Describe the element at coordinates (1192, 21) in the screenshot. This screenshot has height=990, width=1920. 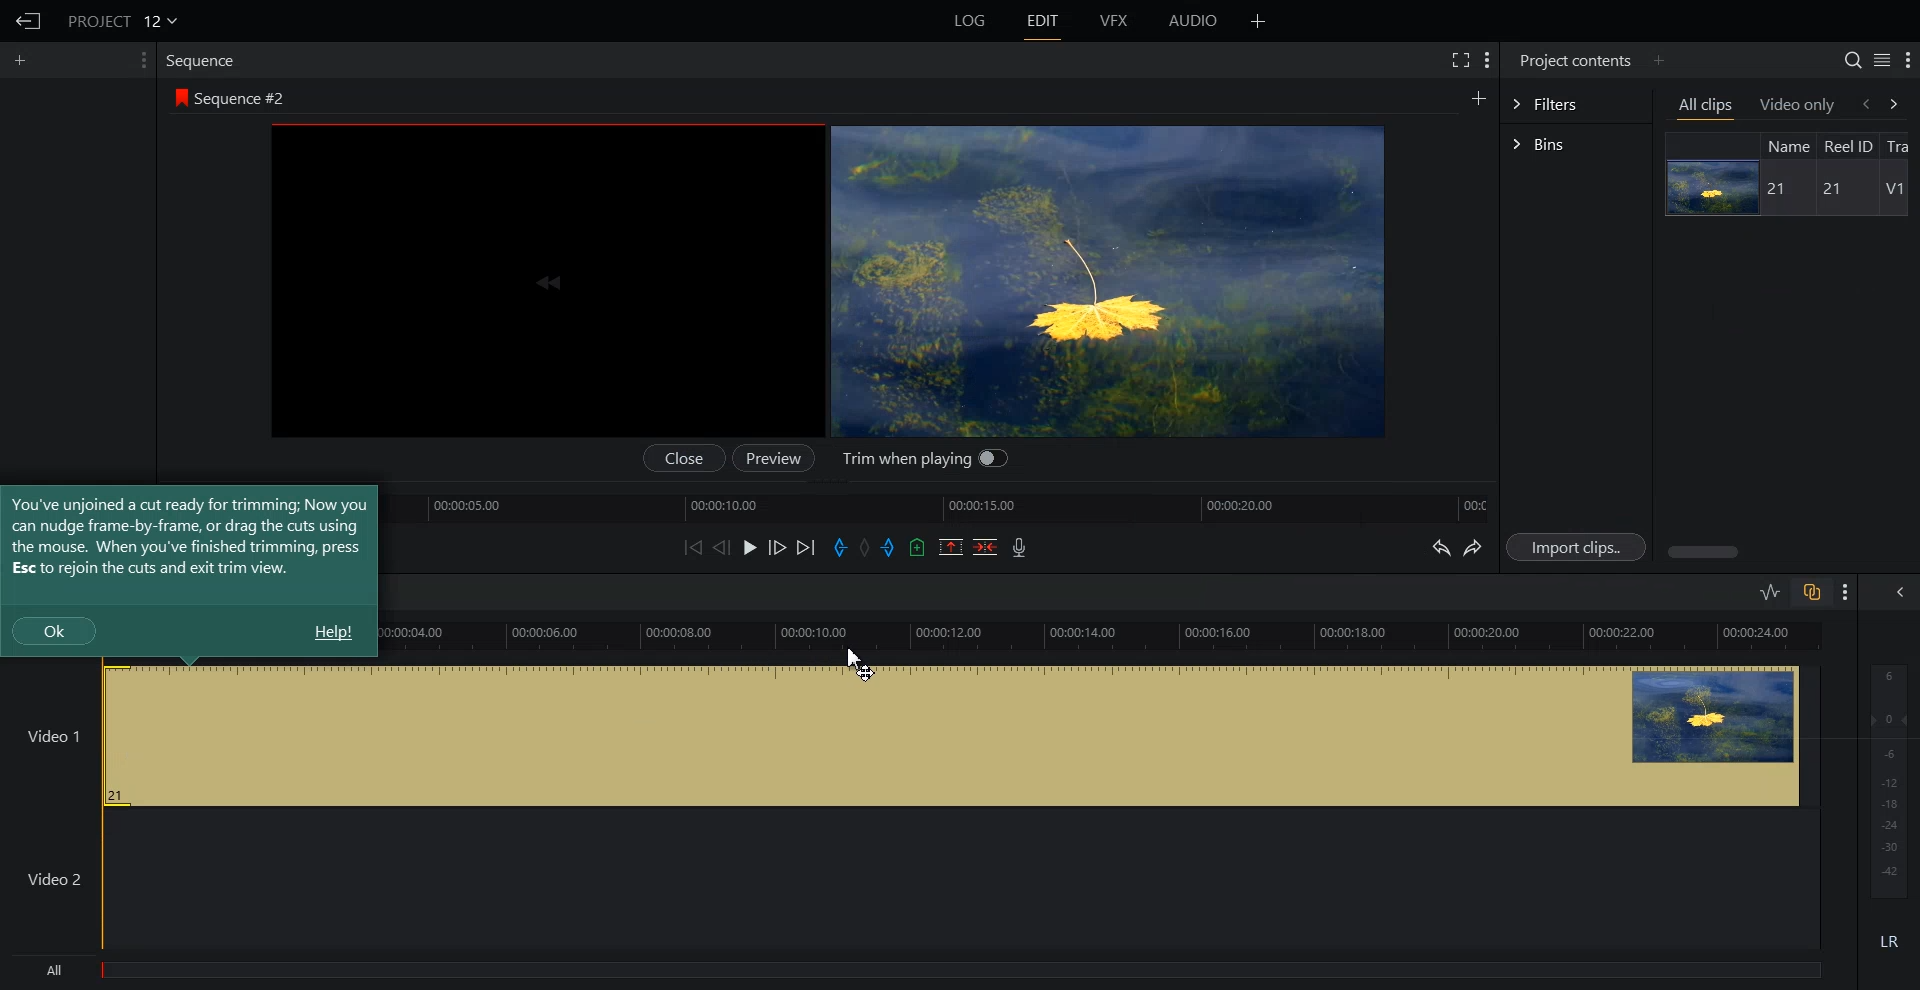
I see `AUDIO` at that location.